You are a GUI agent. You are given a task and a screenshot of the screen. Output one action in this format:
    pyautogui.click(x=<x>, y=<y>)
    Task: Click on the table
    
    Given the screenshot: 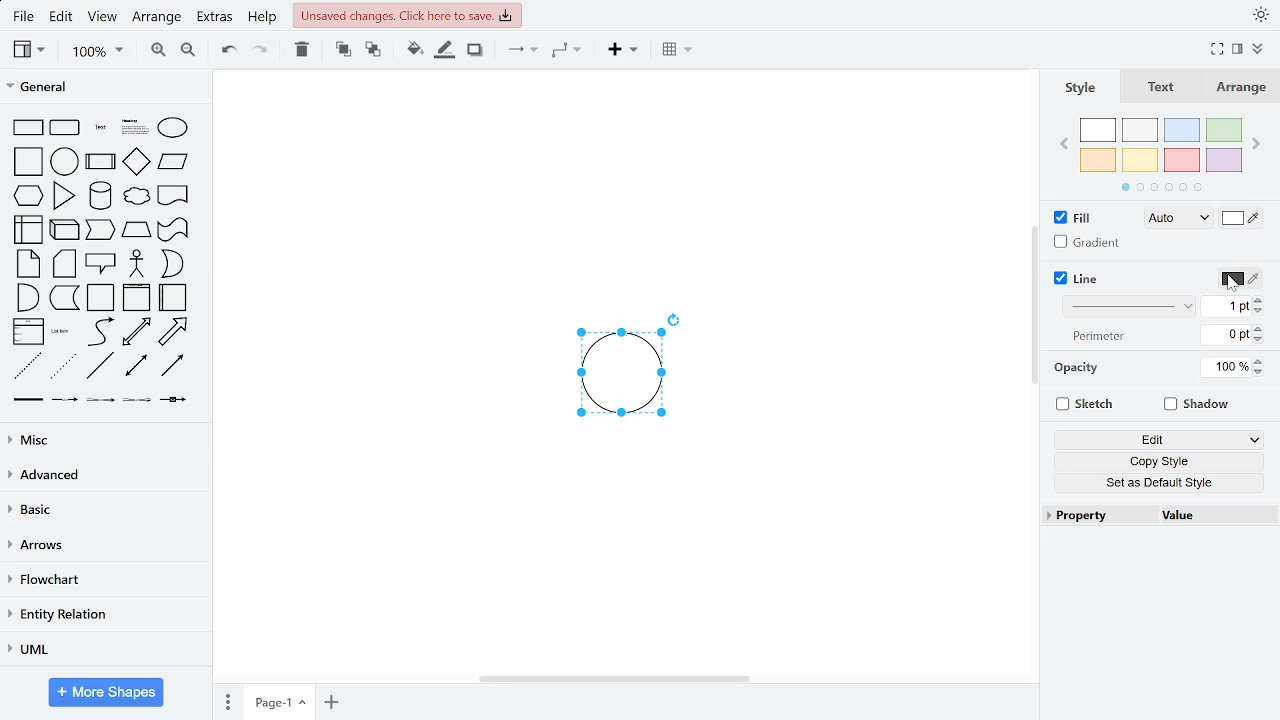 What is the action you would take?
    pyautogui.click(x=678, y=51)
    